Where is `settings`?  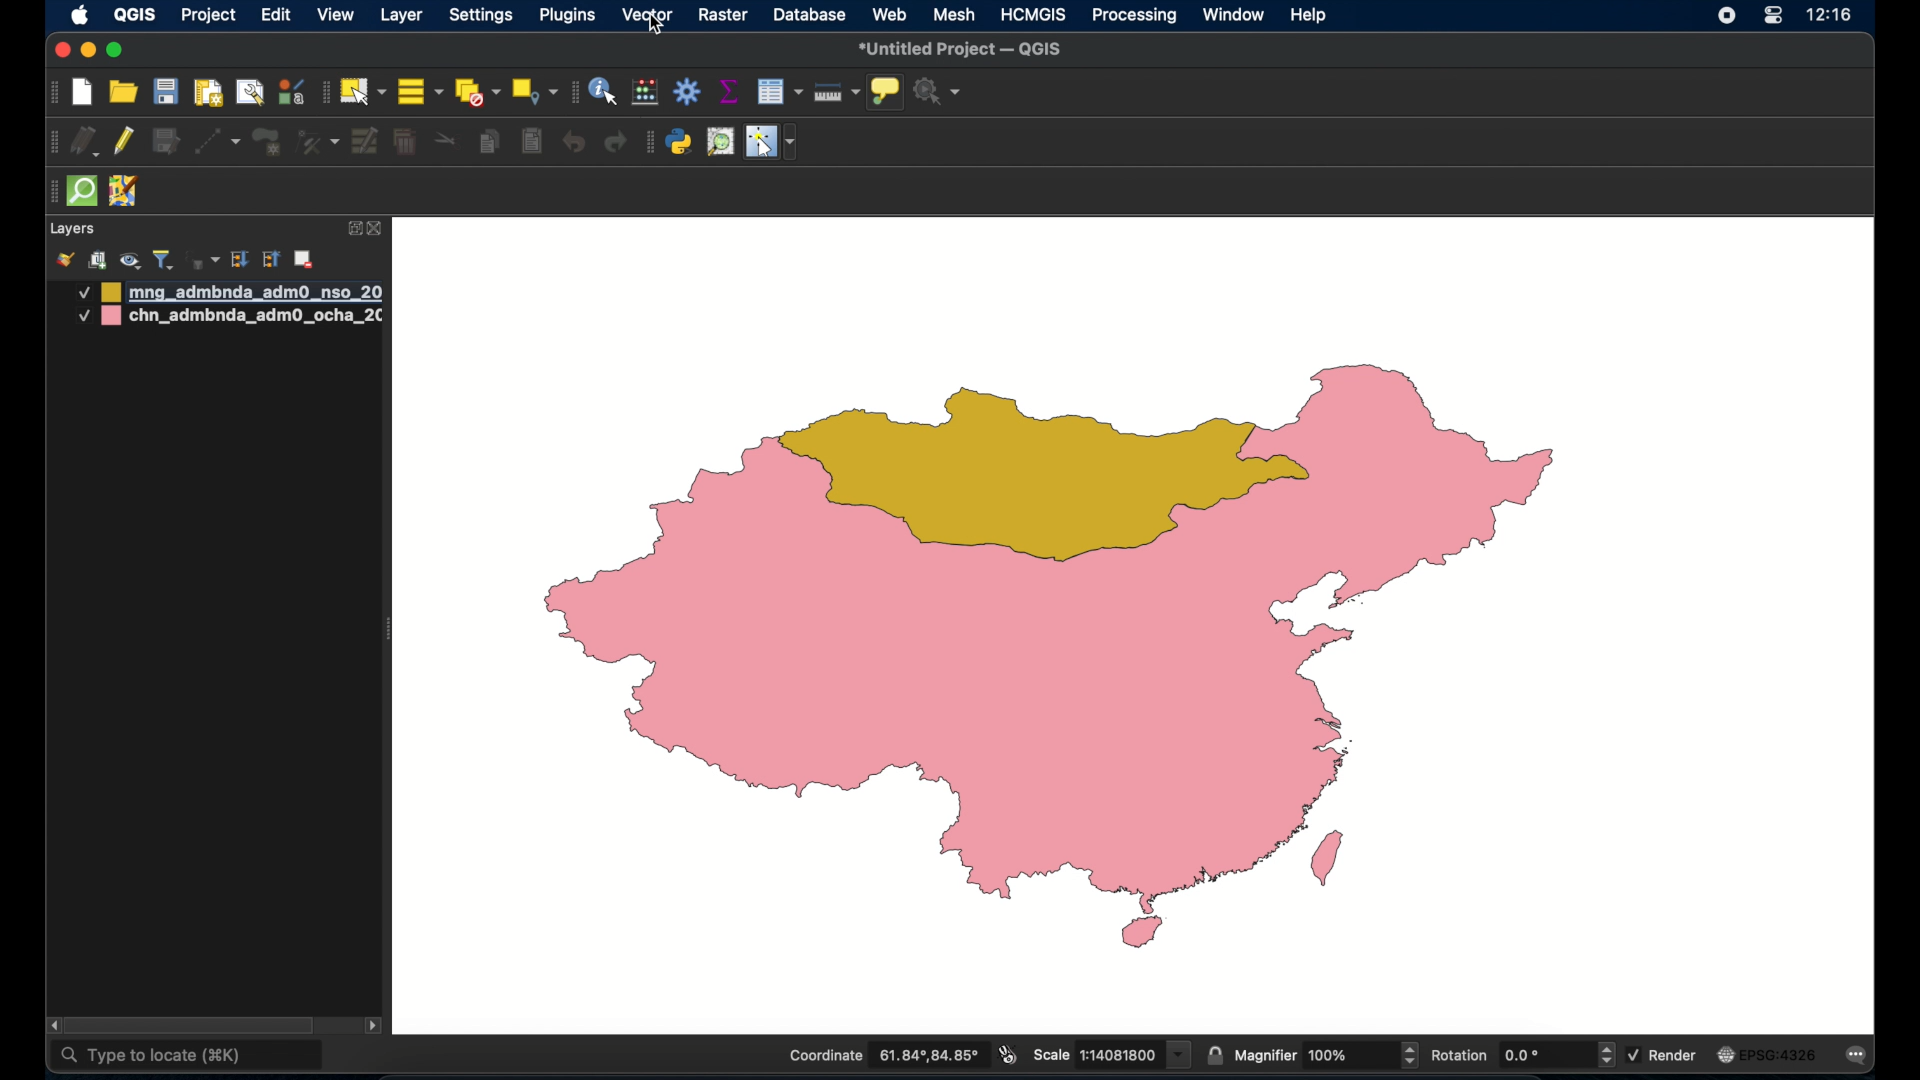 settings is located at coordinates (483, 17).